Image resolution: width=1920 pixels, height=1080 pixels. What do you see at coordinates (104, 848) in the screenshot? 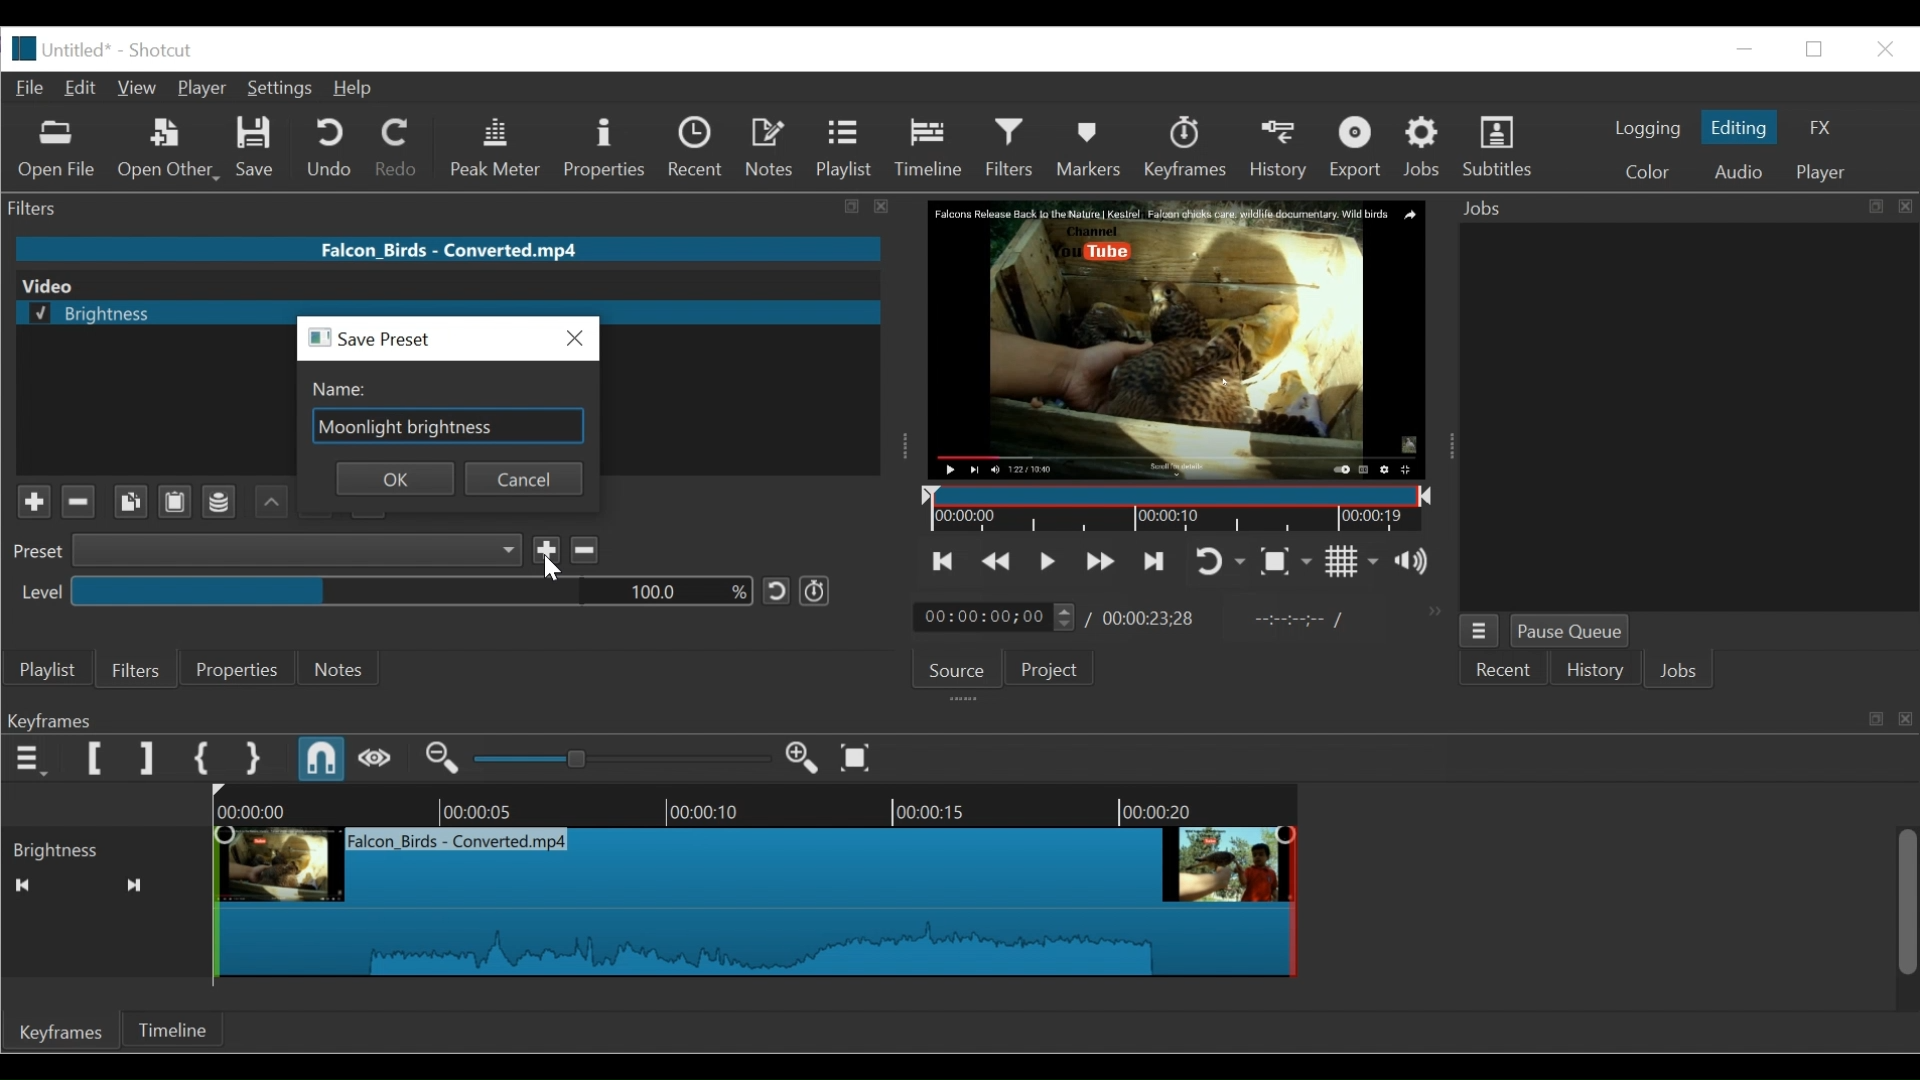
I see `Brightness` at bounding box center [104, 848].